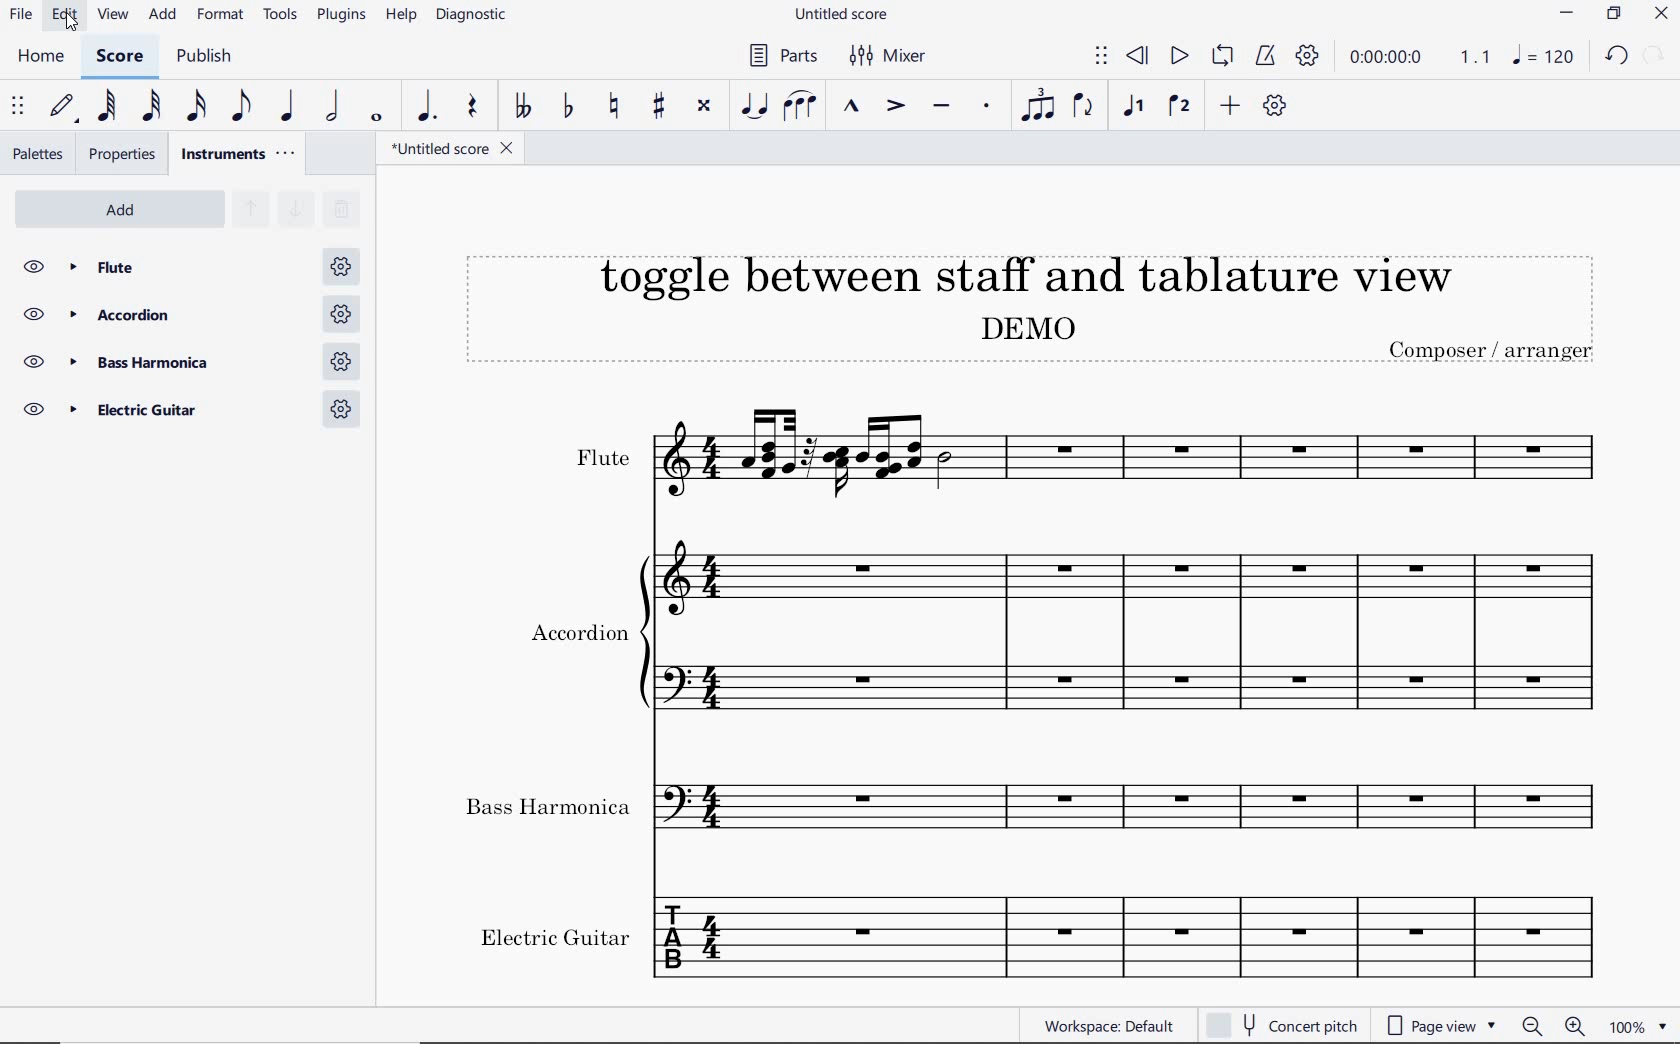 This screenshot has height=1044, width=1680. I want to click on score, so click(123, 57).